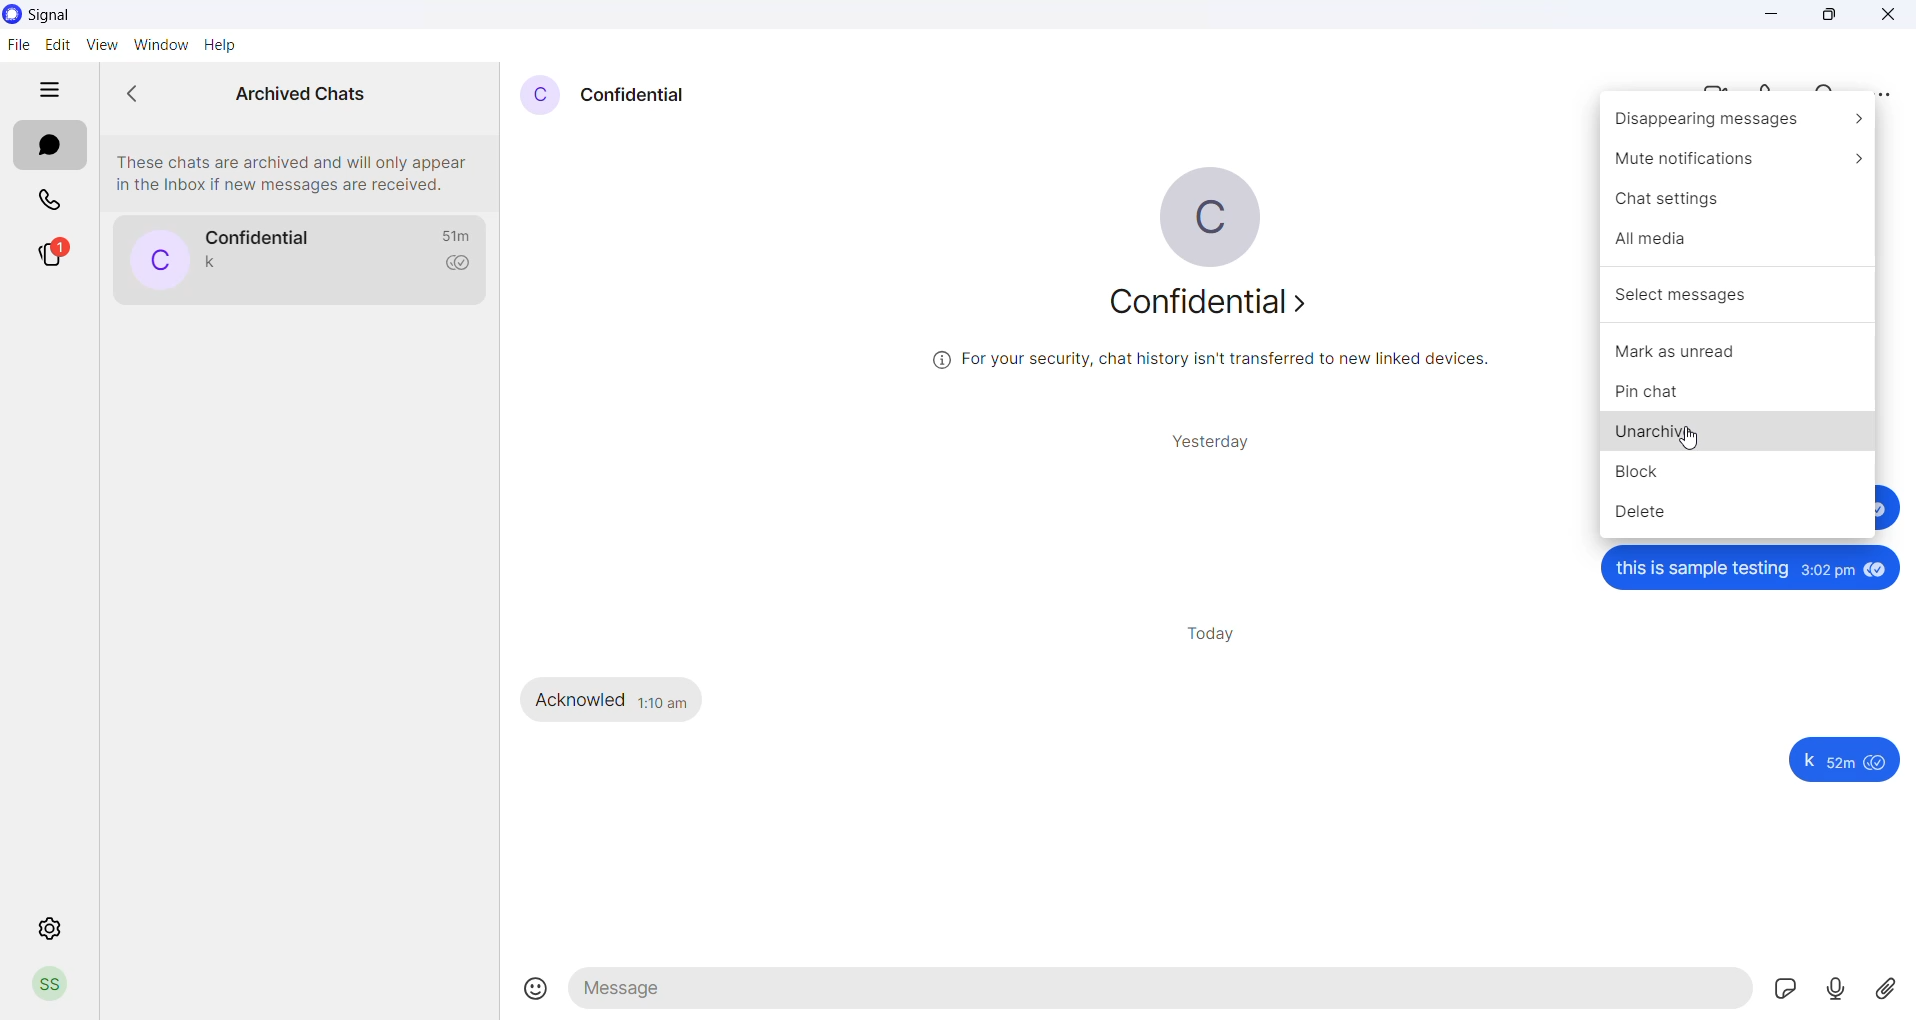  Describe the element at coordinates (1739, 435) in the screenshot. I see `unarchive` at that location.